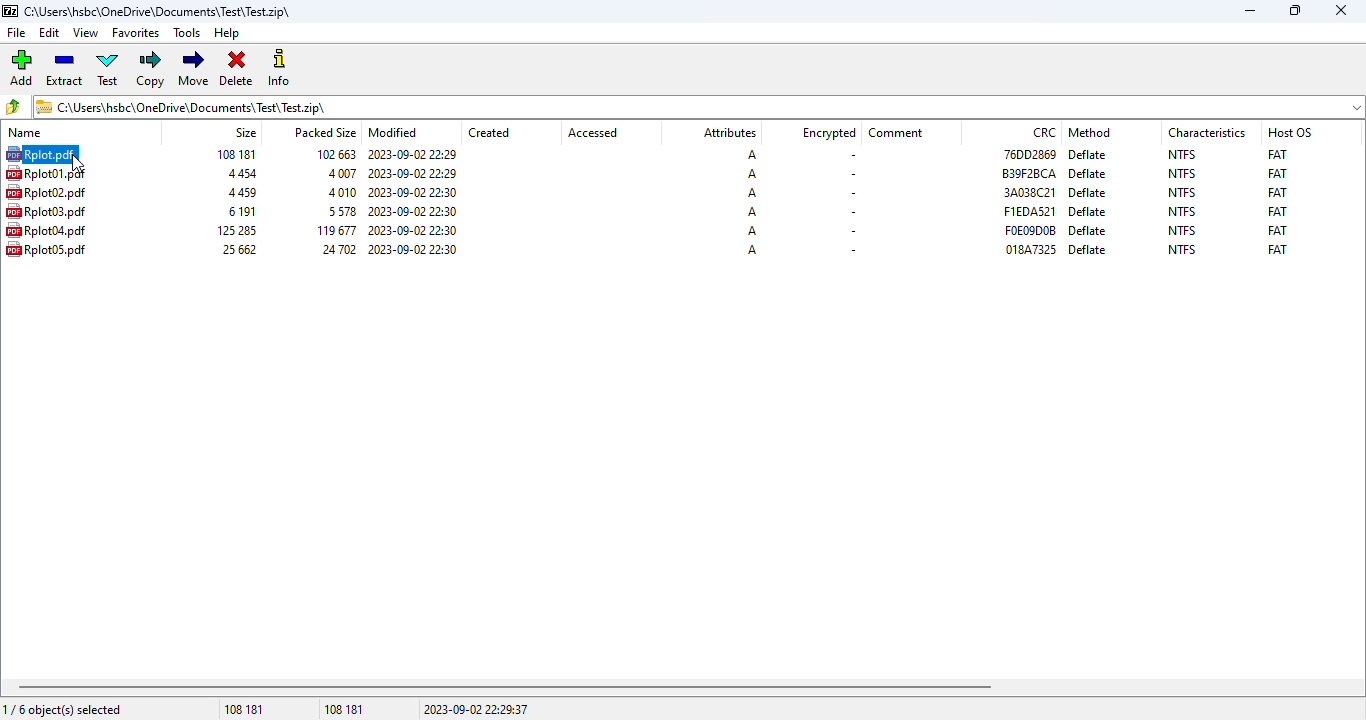 The width and height of the screenshot is (1366, 720). What do you see at coordinates (46, 192) in the screenshot?
I see `file` at bounding box center [46, 192].